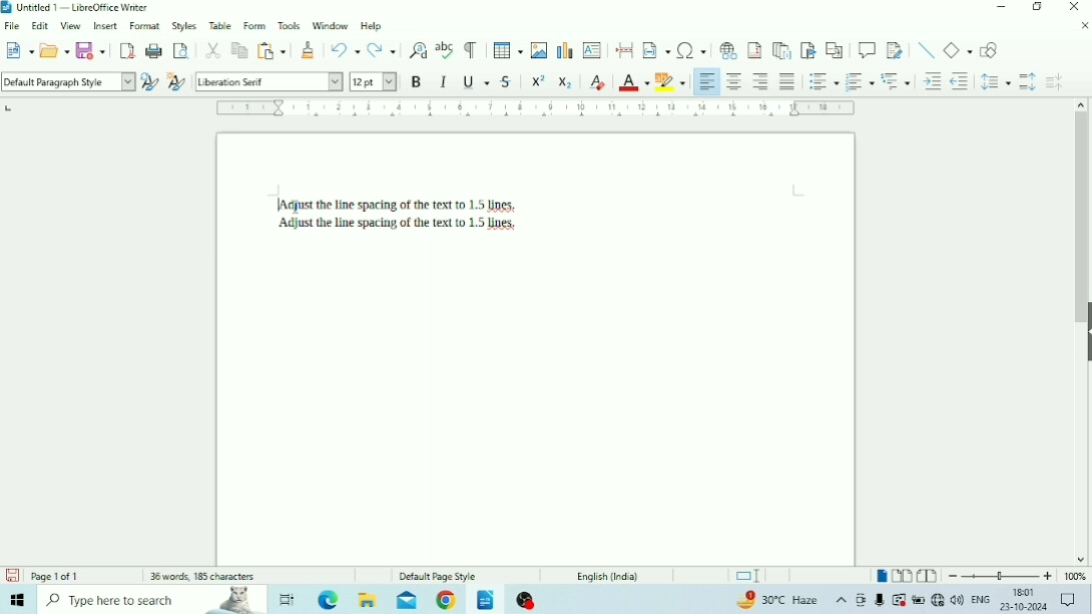 This screenshot has height=614, width=1092. What do you see at coordinates (273, 51) in the screenshot?
I see `Paste` at bounding box center [273, 51].